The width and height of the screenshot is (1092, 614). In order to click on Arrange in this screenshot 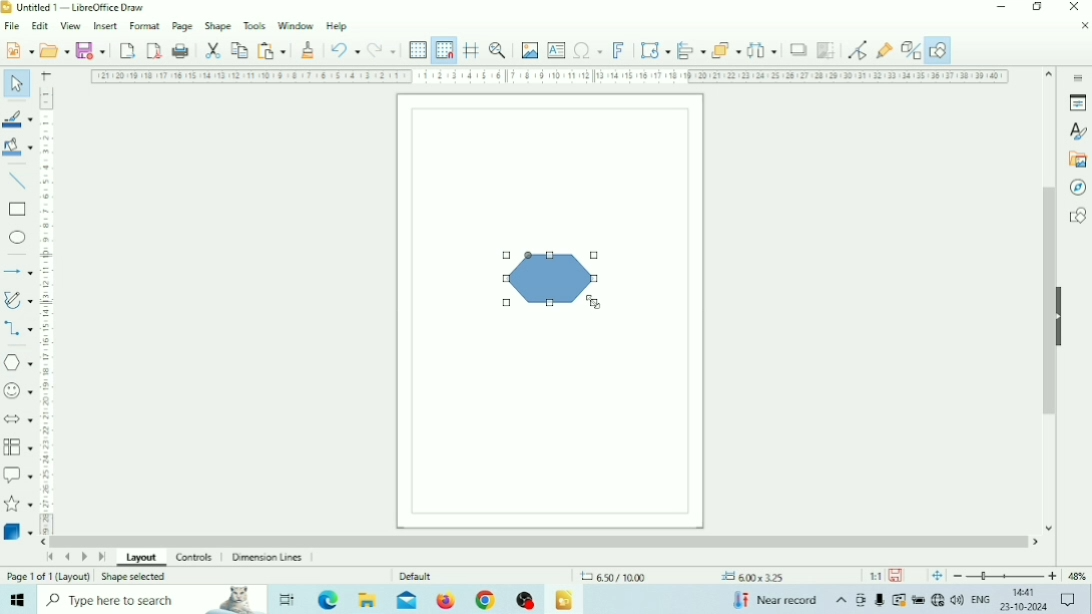, I will do `click(726, 50)`.